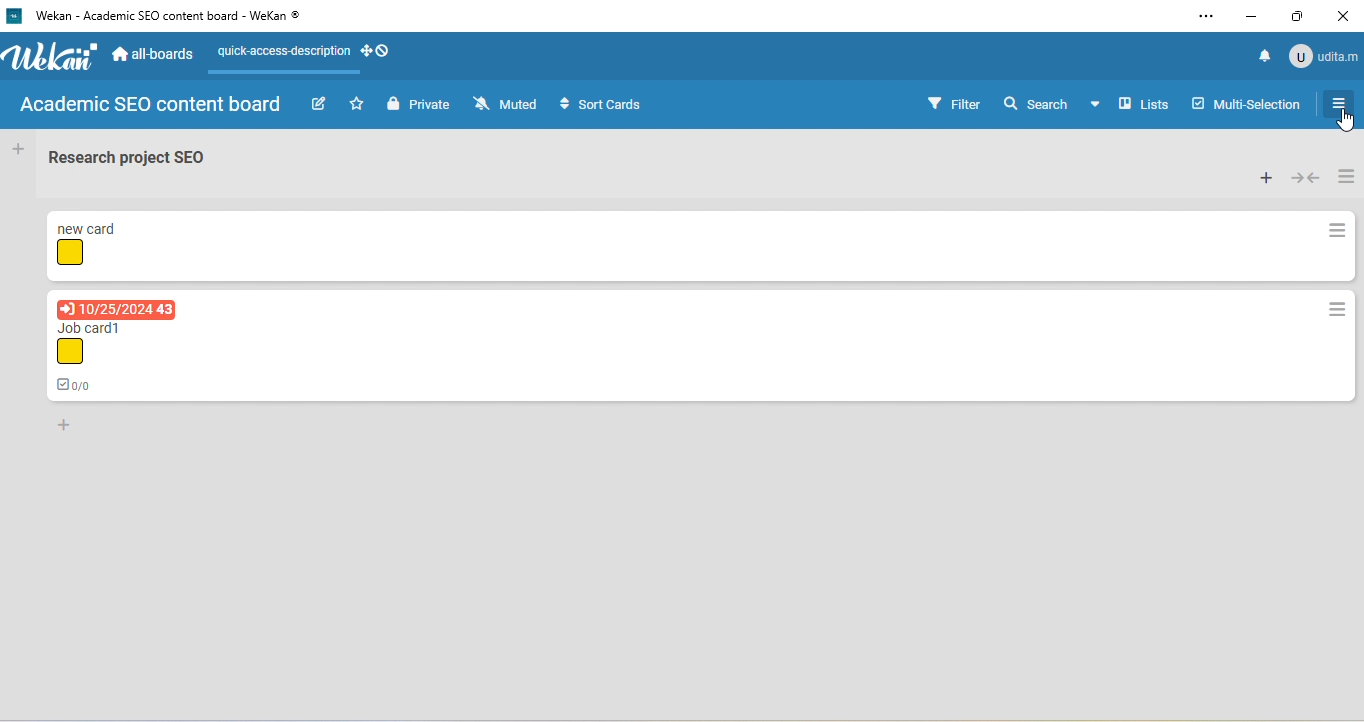 This screenshot has height=722, width=1364. I want to click on private, so click(417, 104).